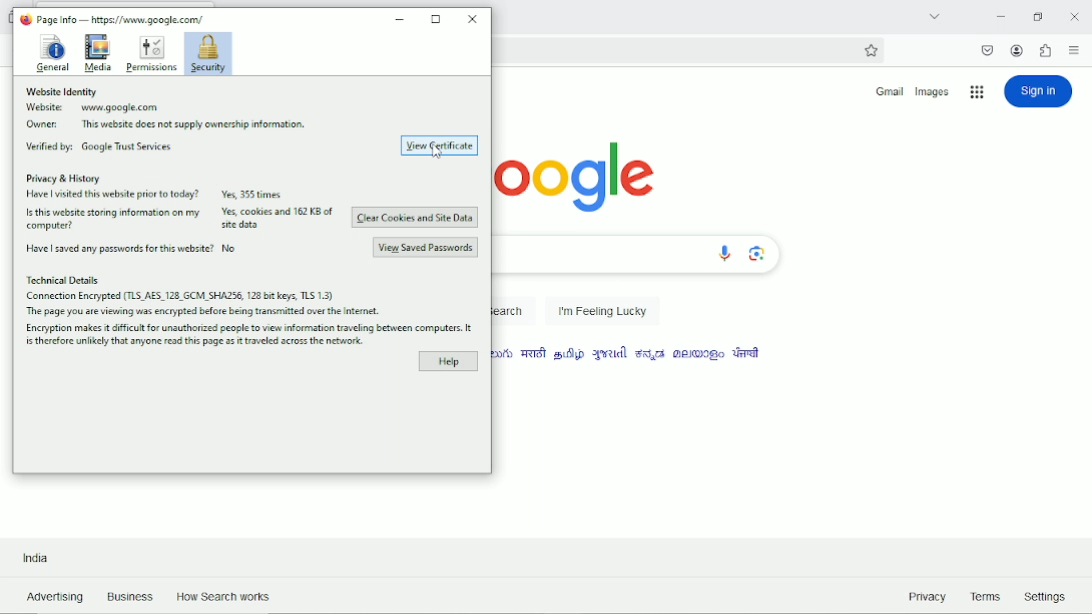 The width and height of the screenshot is (1092, 614). Describe the element at coordinates (69, 90) in the screenshot. I see `Website identity` at that location.